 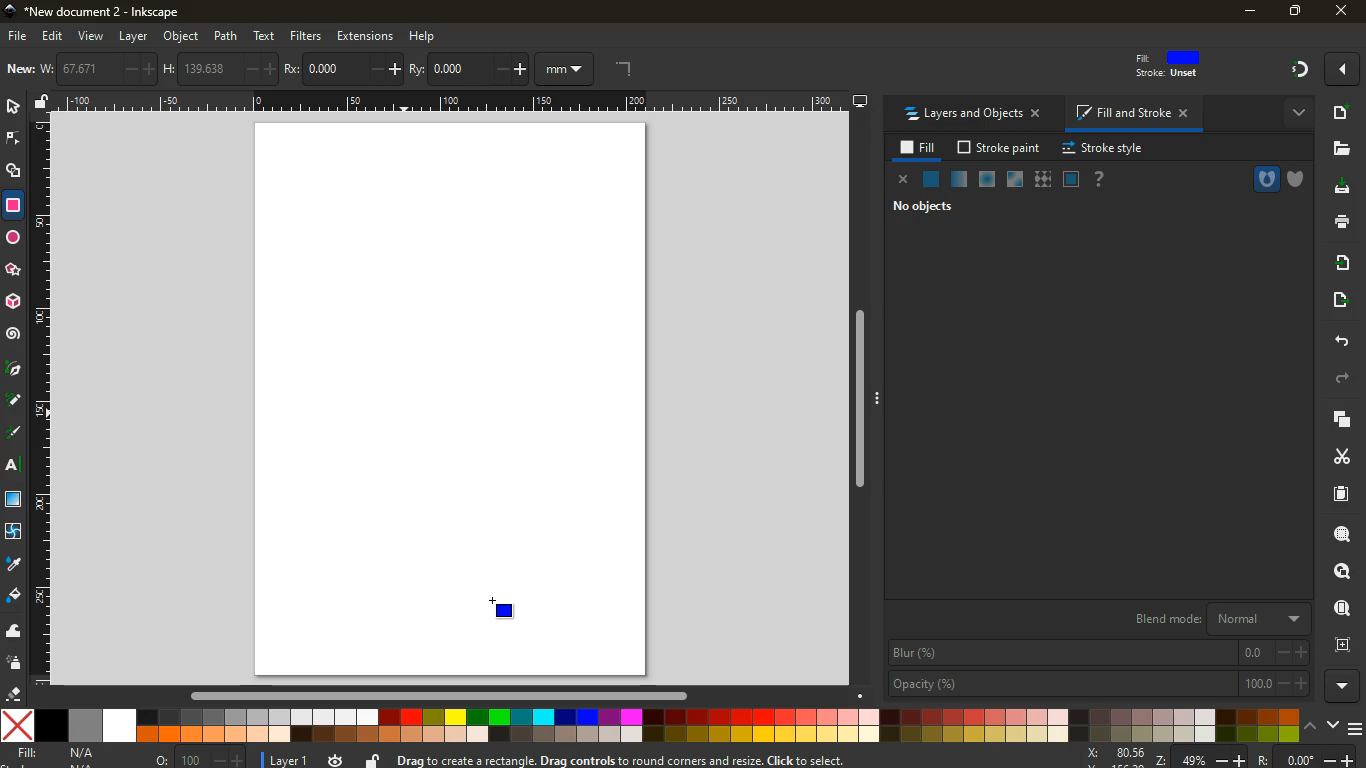 What do you see at coordinates (1332, 726) in the screenshot?
I see `down` at bounding box center [1332, 726].